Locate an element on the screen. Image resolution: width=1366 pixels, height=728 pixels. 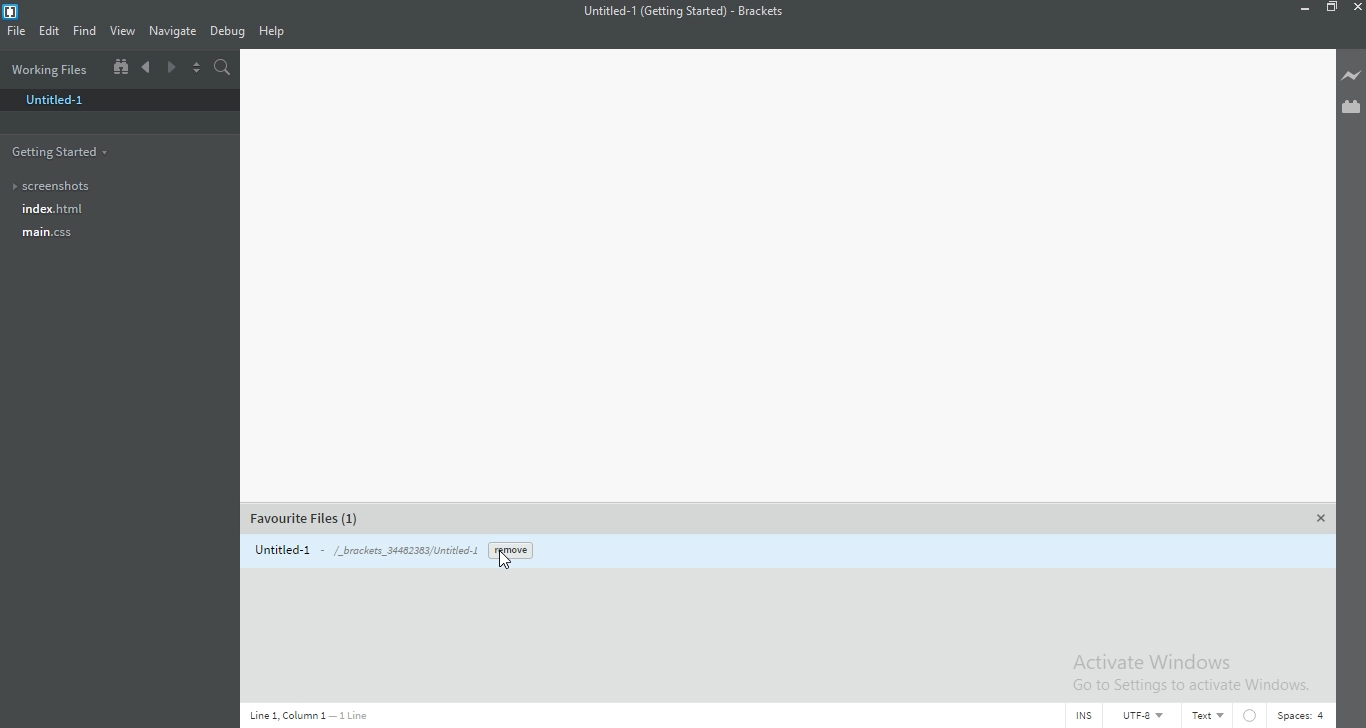
Circle is located at coordinates (1260, 714).